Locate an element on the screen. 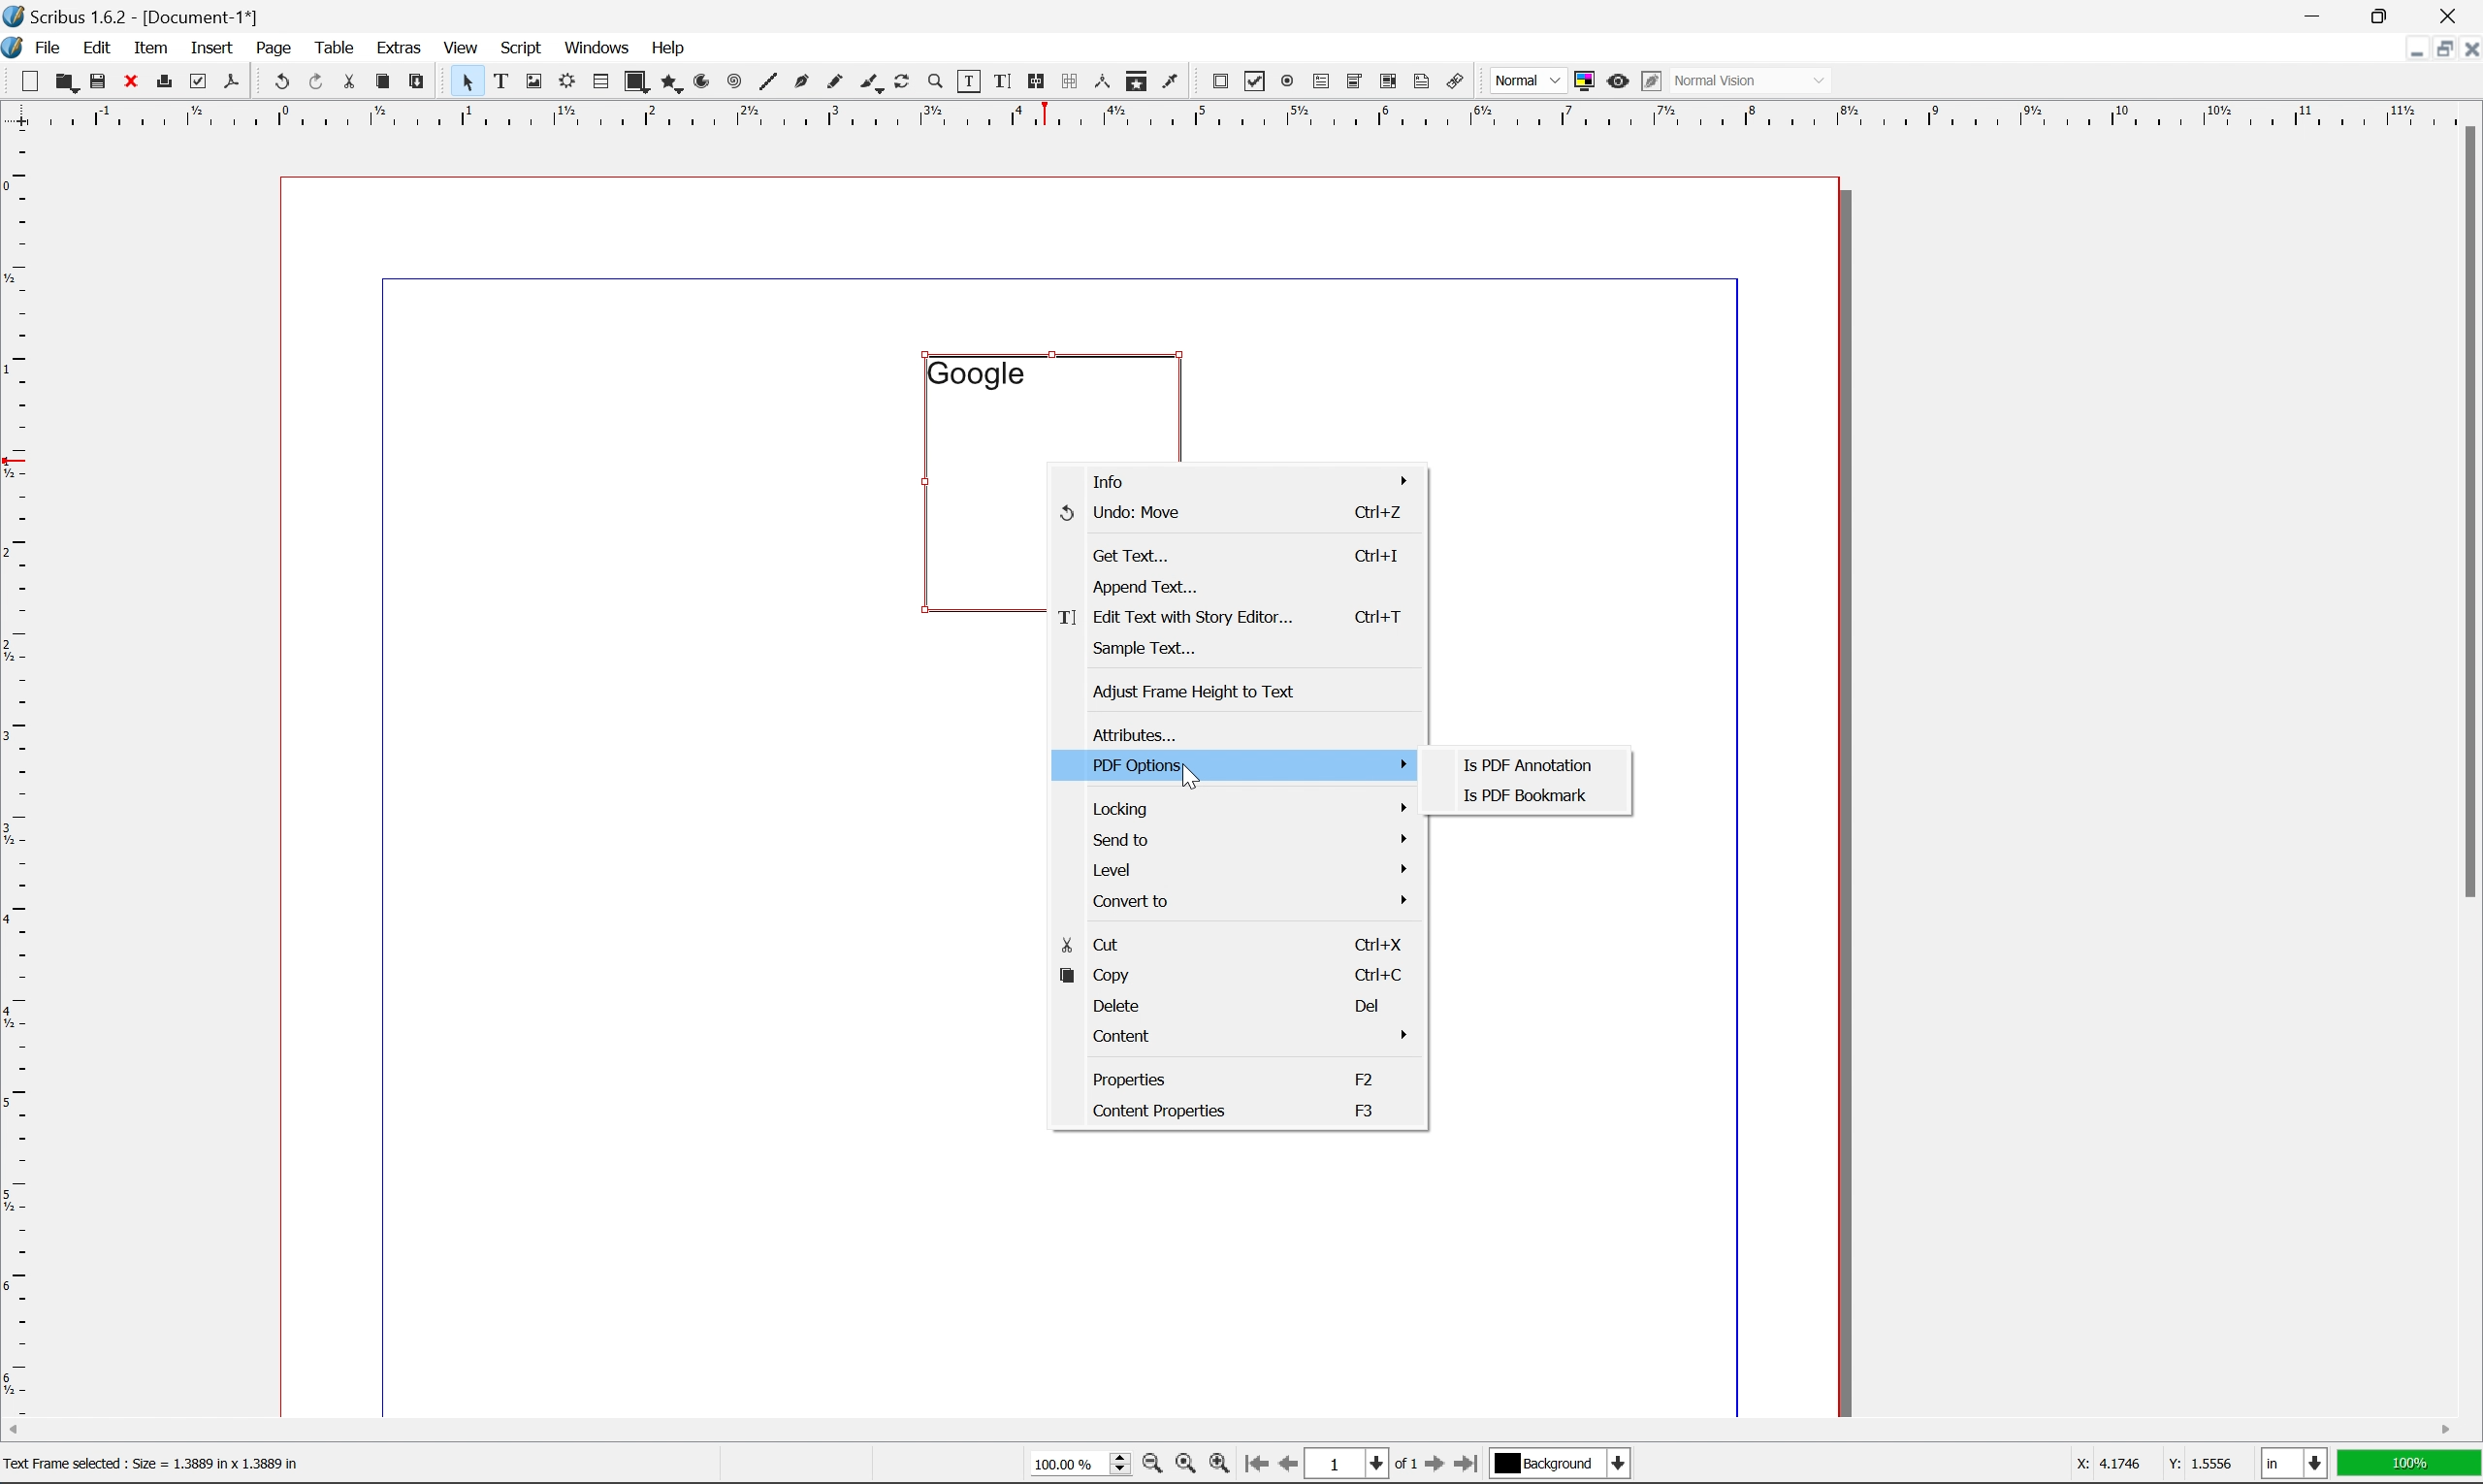 The height and width of the screenshot is (1484, 2483). text frame is located at coordinates (502, 80).